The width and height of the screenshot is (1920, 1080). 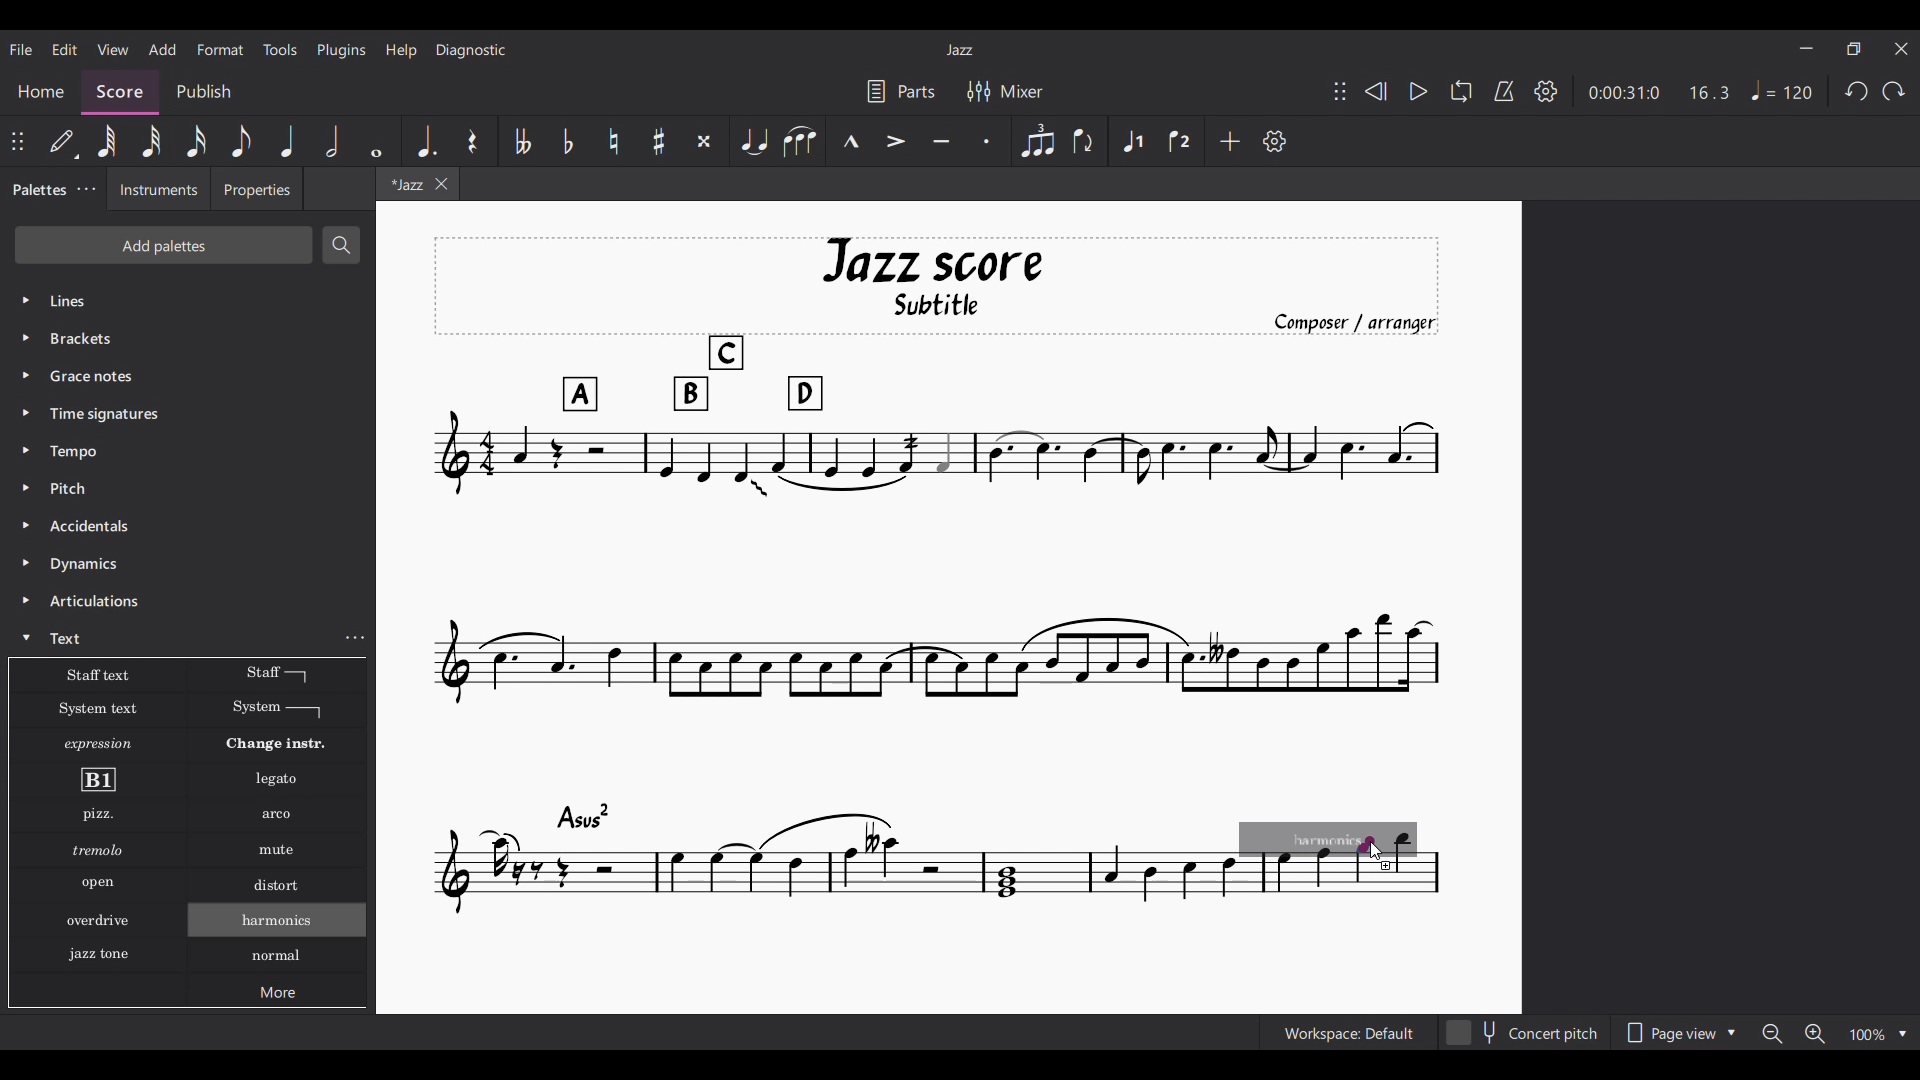 What do you see at coordinates (22, 49) in the screenshot?
I see `File menu` at bounding box center [22, 49].